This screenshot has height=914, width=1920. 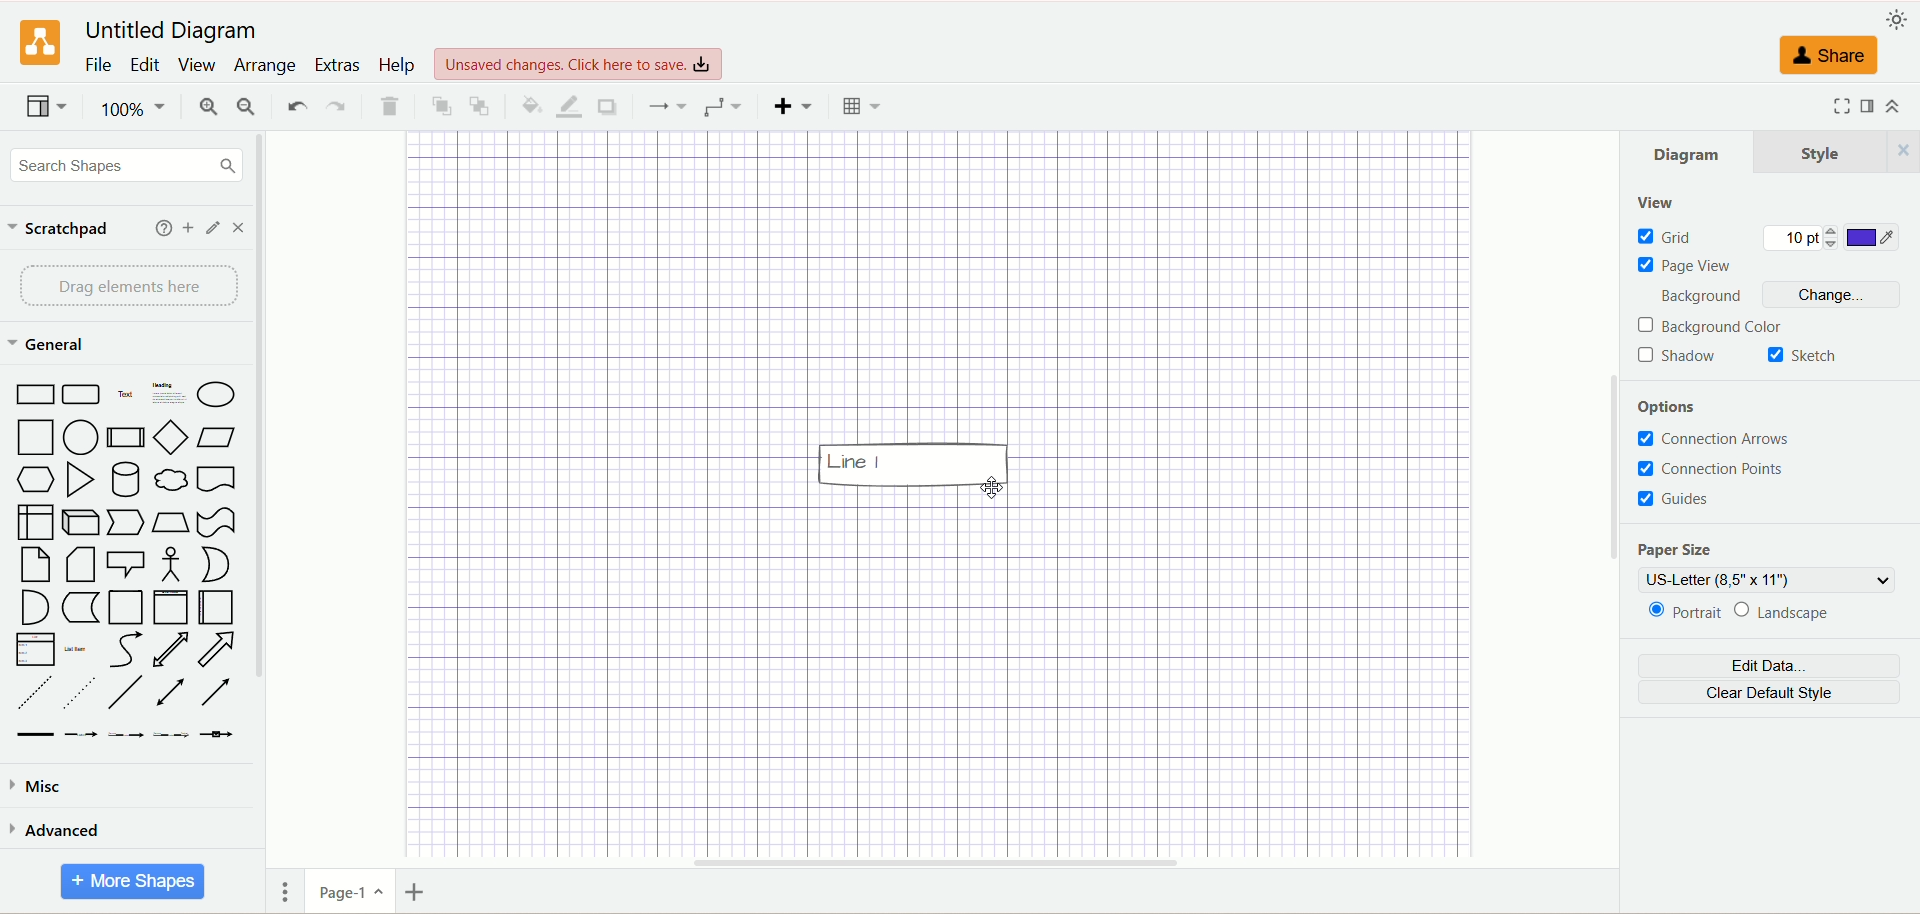 What do you see at coordinates (857, 104) in the screenshot?
I see `table` at bounding box center [857, 104].